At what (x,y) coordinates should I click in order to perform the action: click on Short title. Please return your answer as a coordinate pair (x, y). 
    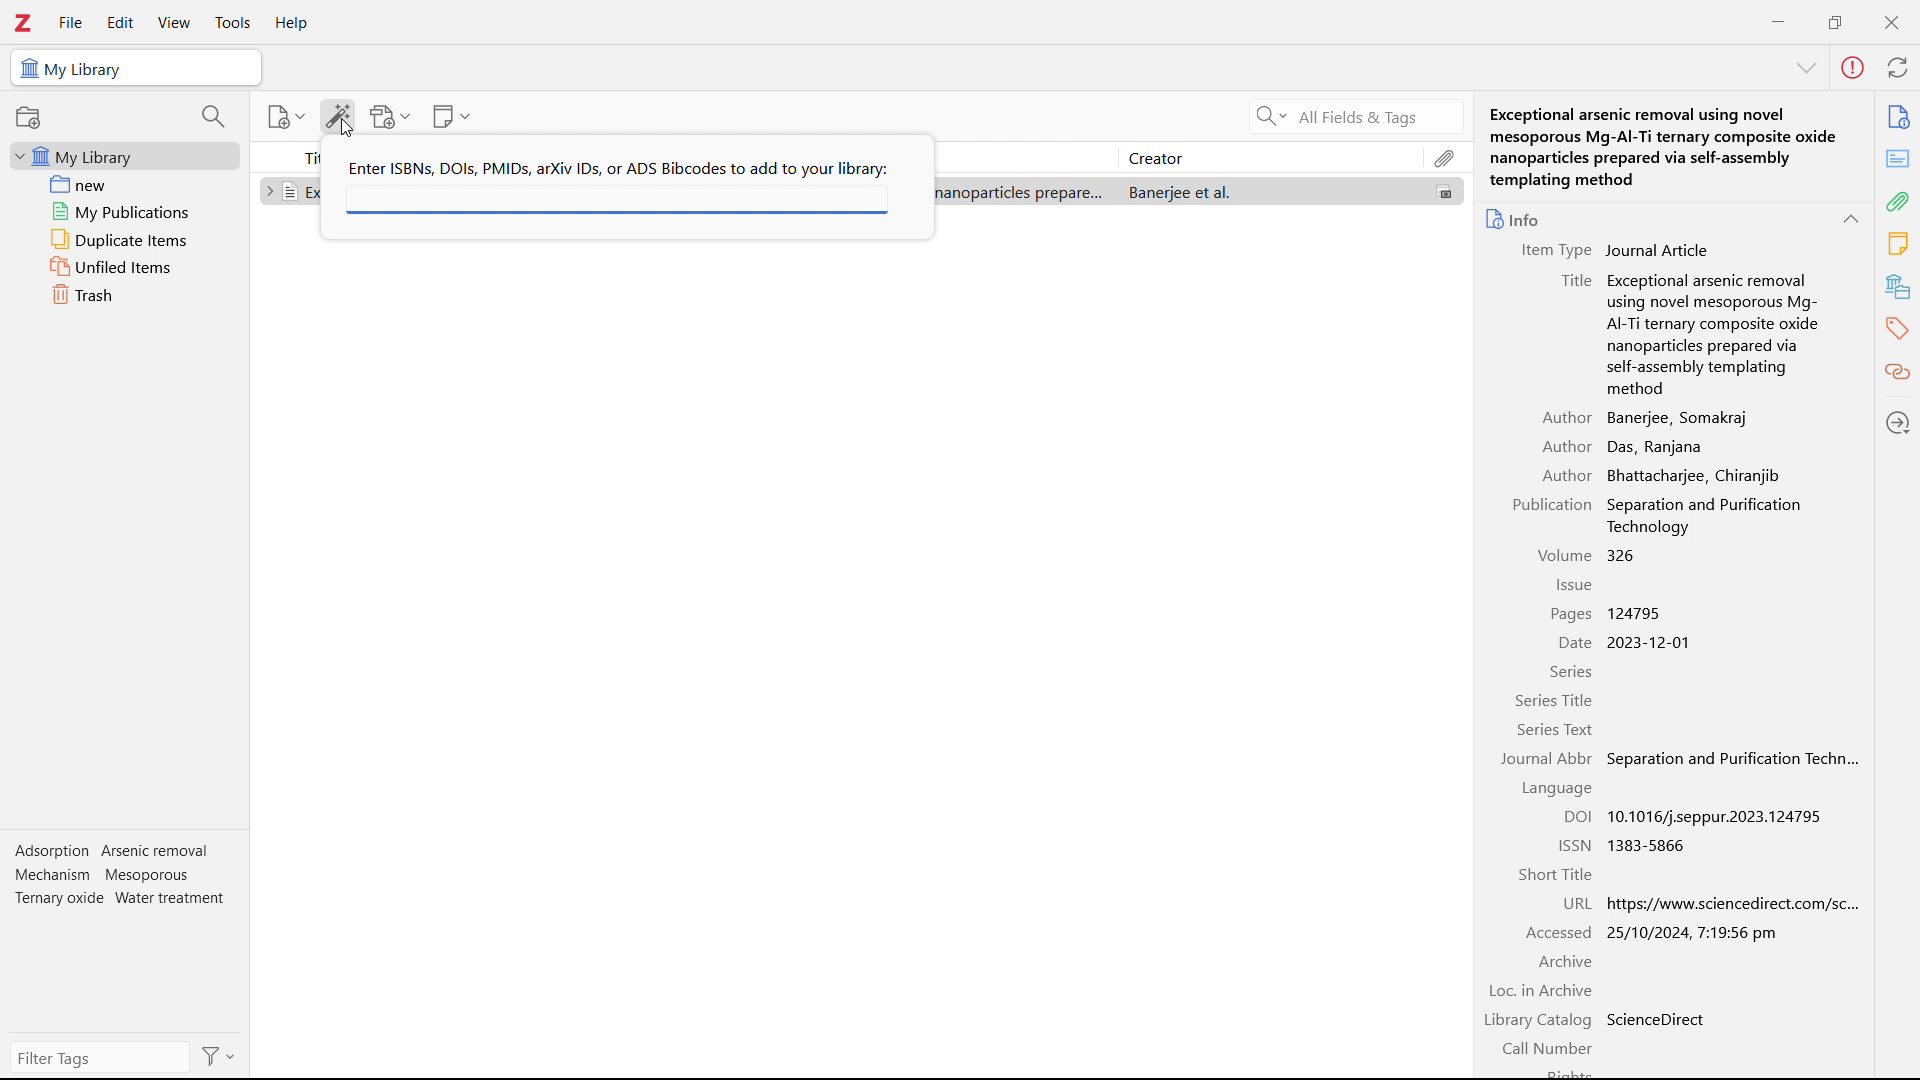
    Looking at the image, I should click on (1554, 874).